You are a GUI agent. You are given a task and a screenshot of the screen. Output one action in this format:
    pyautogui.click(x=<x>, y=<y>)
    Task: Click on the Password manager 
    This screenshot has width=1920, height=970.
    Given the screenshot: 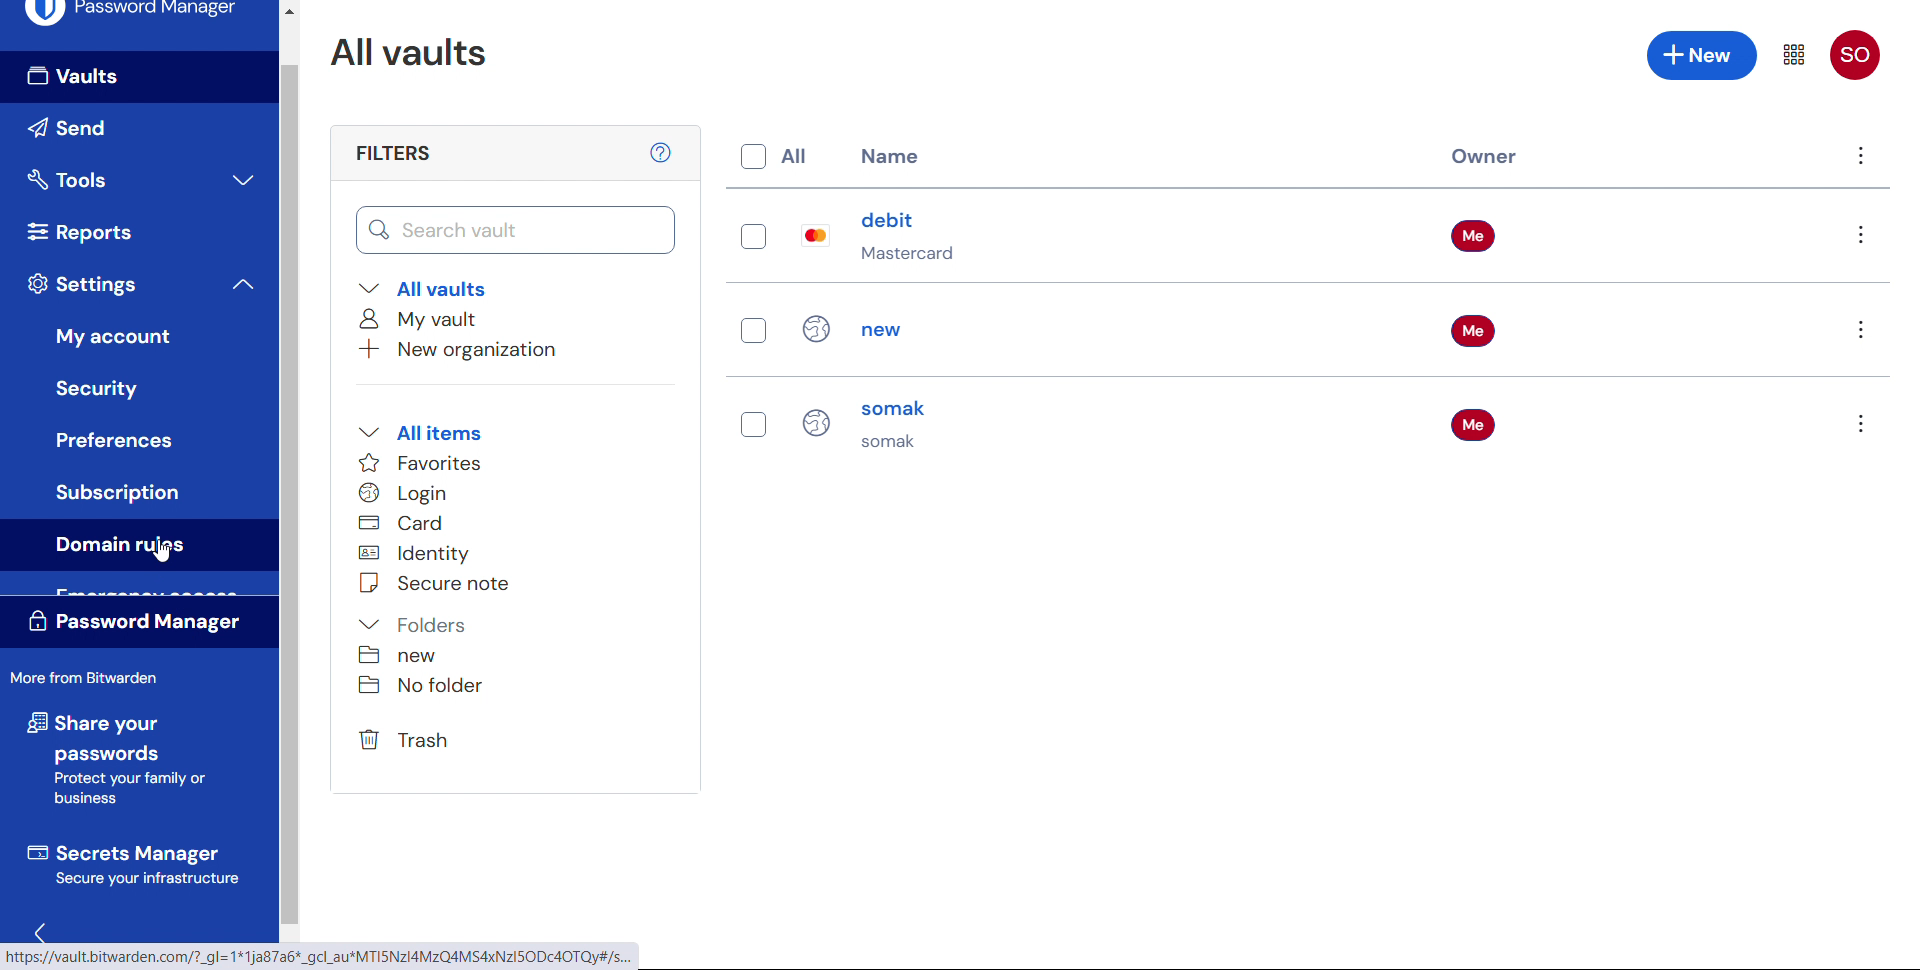 What is the action you would take?
    pyautogui.click(x=140, y=623)
    